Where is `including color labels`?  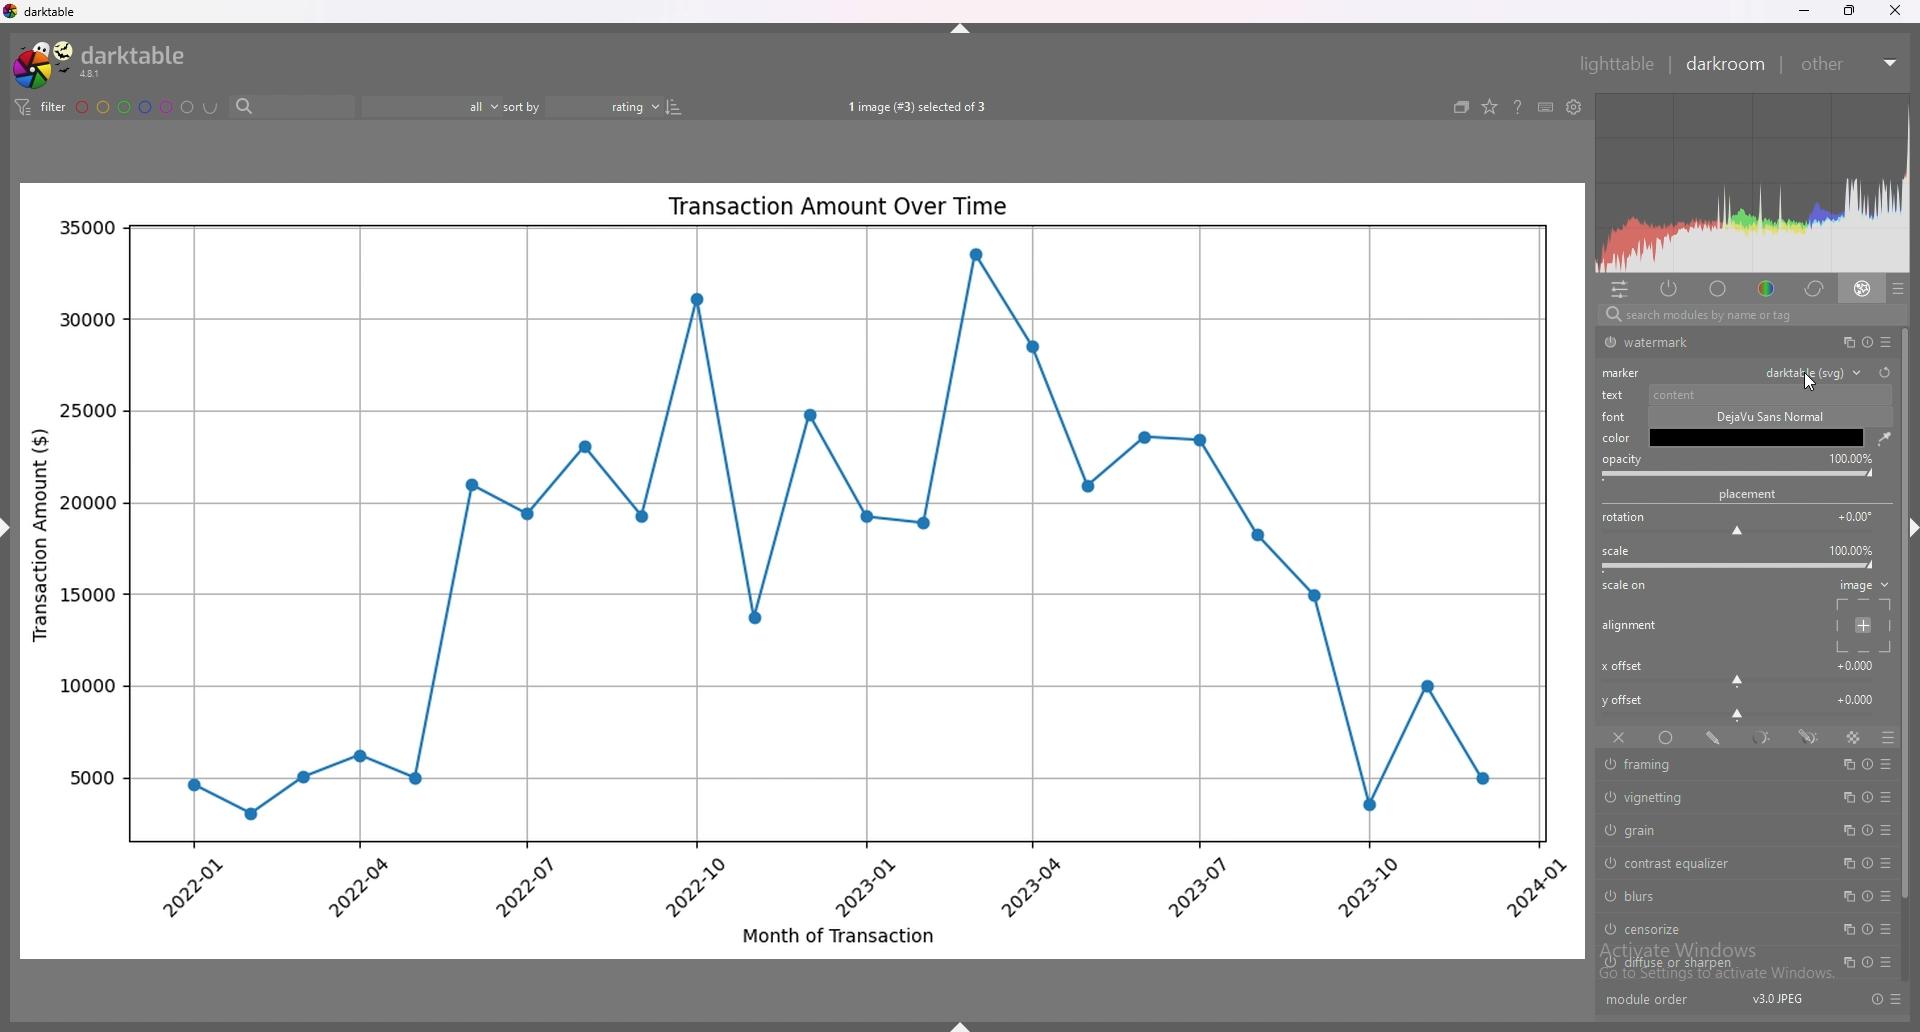 including color labels is located at coordinates (210, 108).